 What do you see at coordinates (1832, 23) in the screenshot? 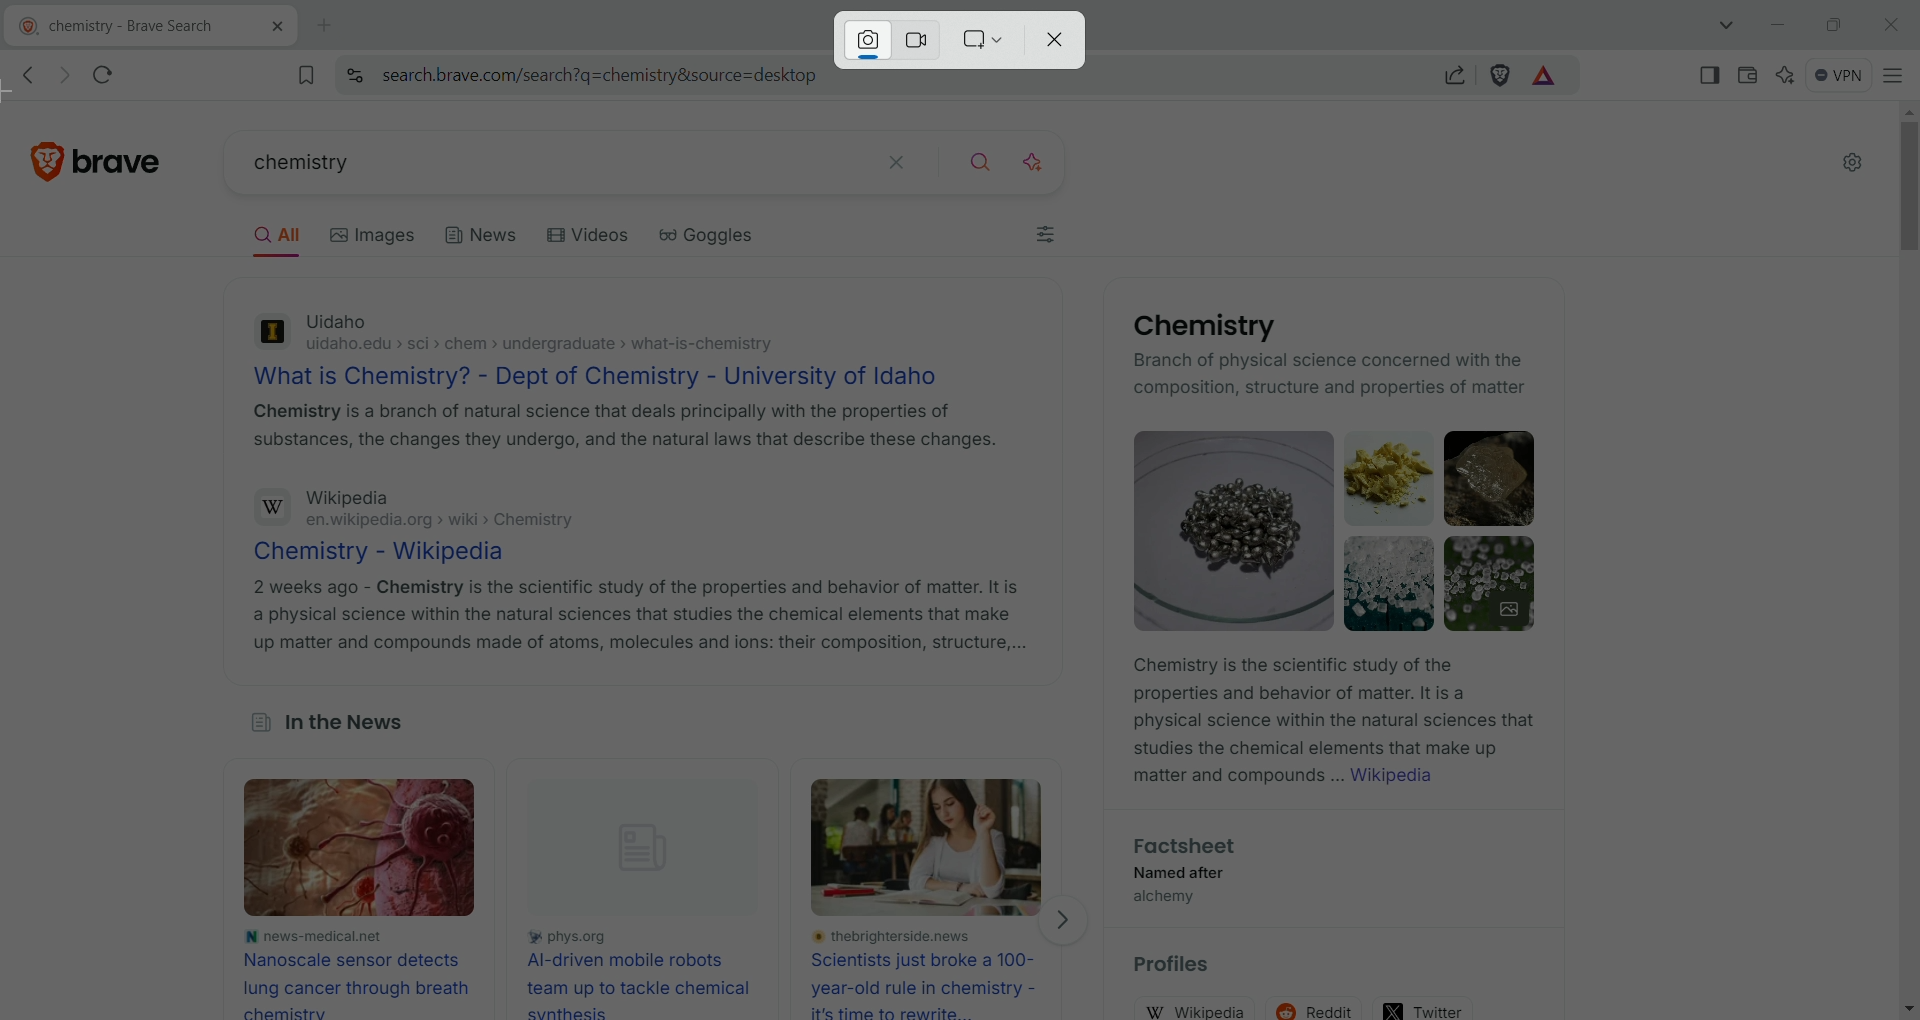
I see `maximize` at bounding box center [1832, 23].